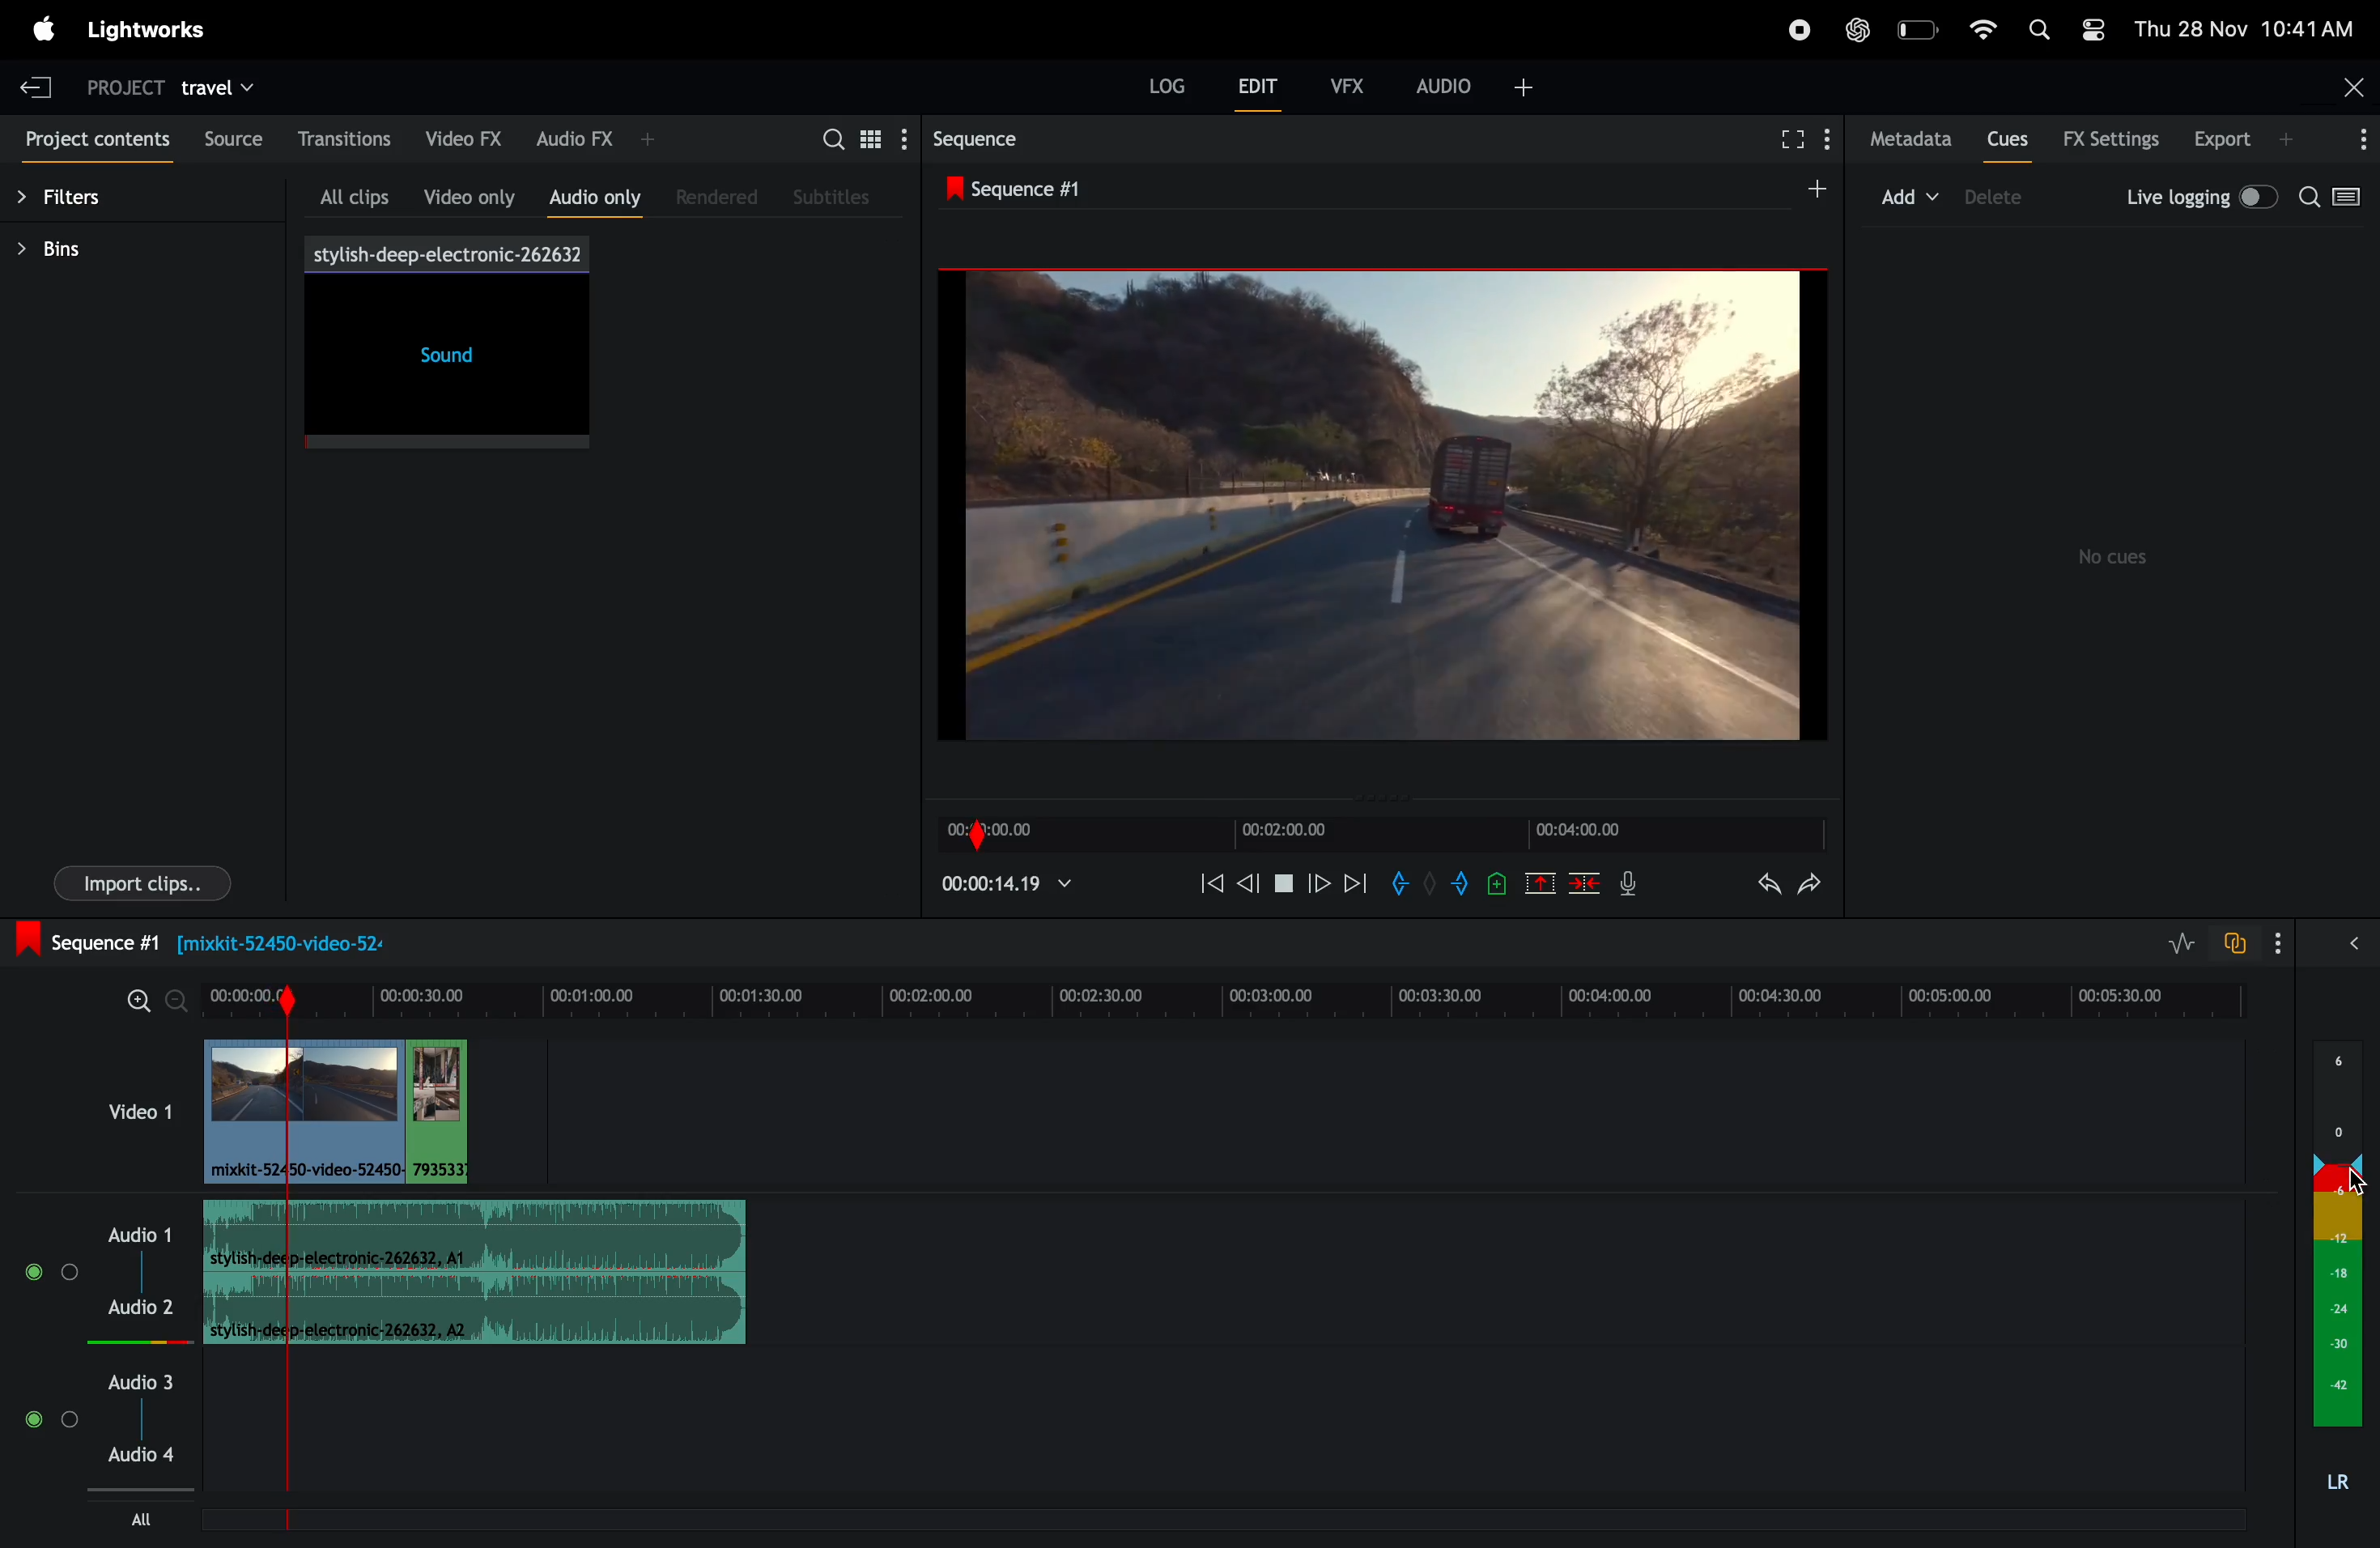 The width and height of the screenshot is (2380, 1548). What do you see at coordinates (2009, 197) in the screenshot?
I see `delete` at bounding box center [2009, 197].